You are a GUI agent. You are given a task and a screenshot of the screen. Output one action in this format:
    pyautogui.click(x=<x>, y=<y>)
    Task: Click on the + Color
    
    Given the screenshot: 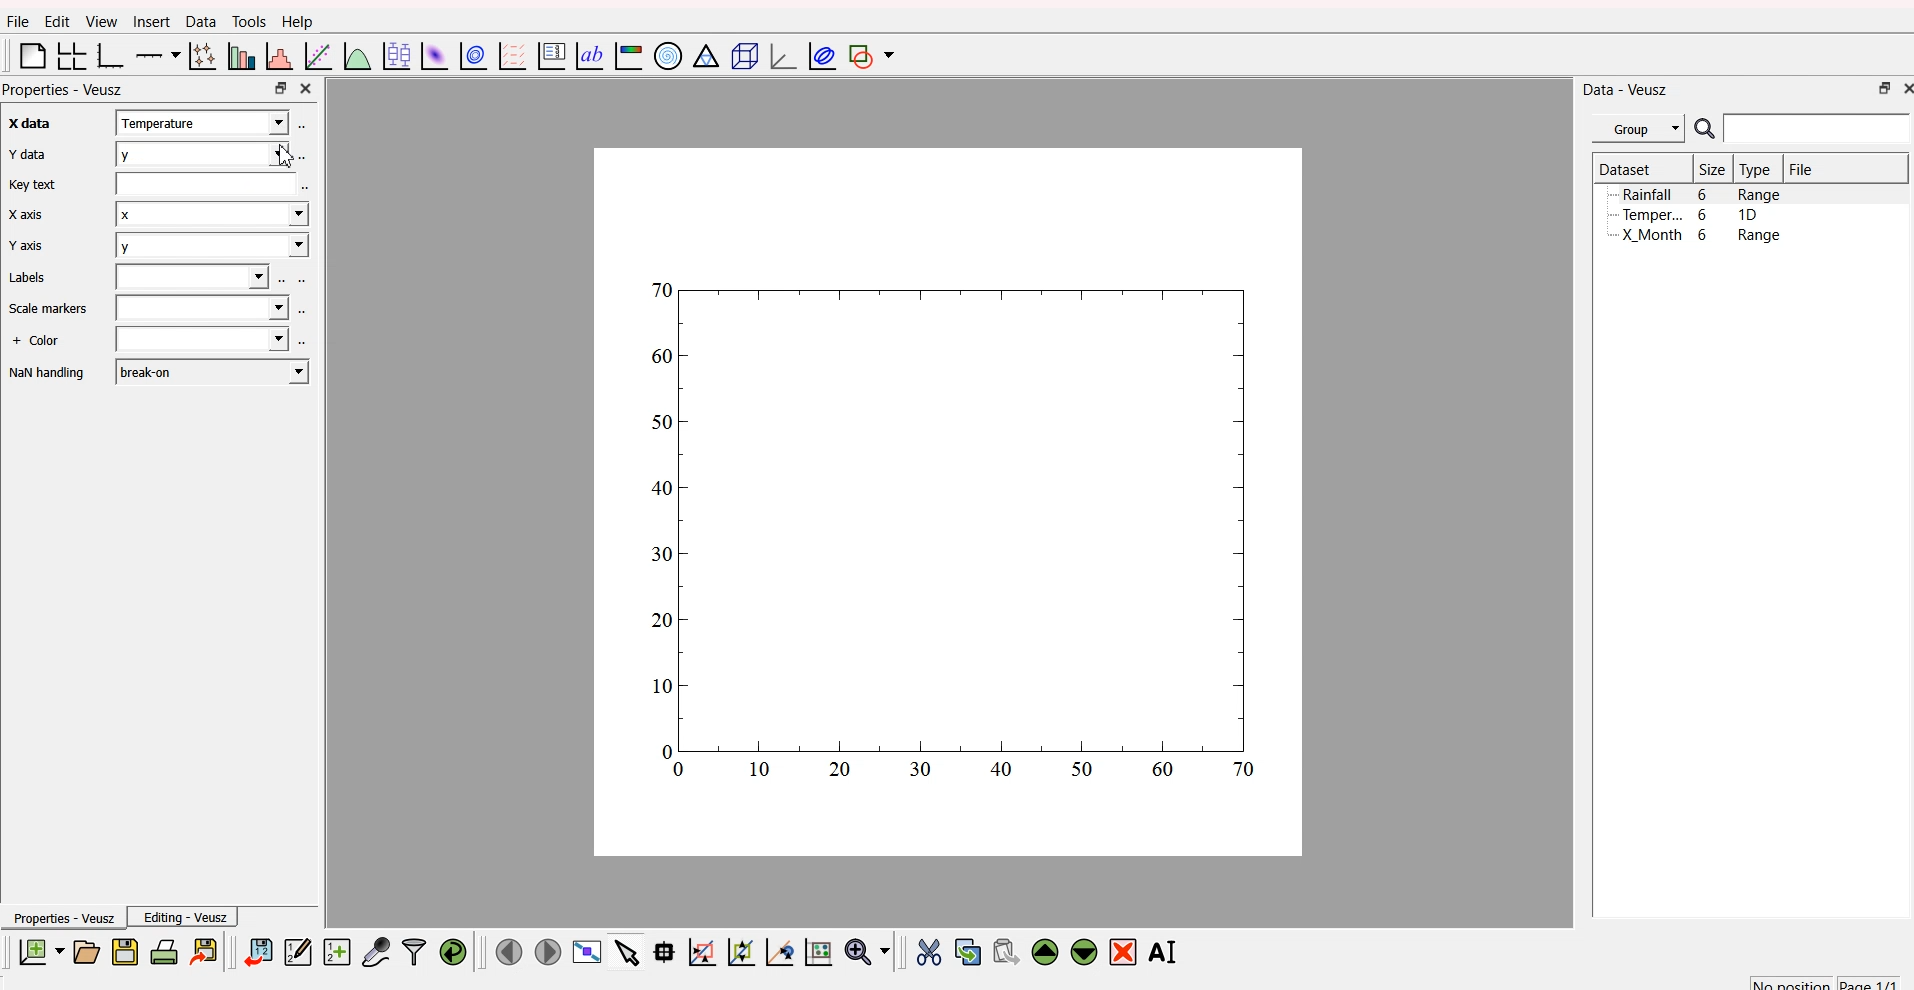 What is the action you would take?
    pyautogui.click(x=38, y=342)
    